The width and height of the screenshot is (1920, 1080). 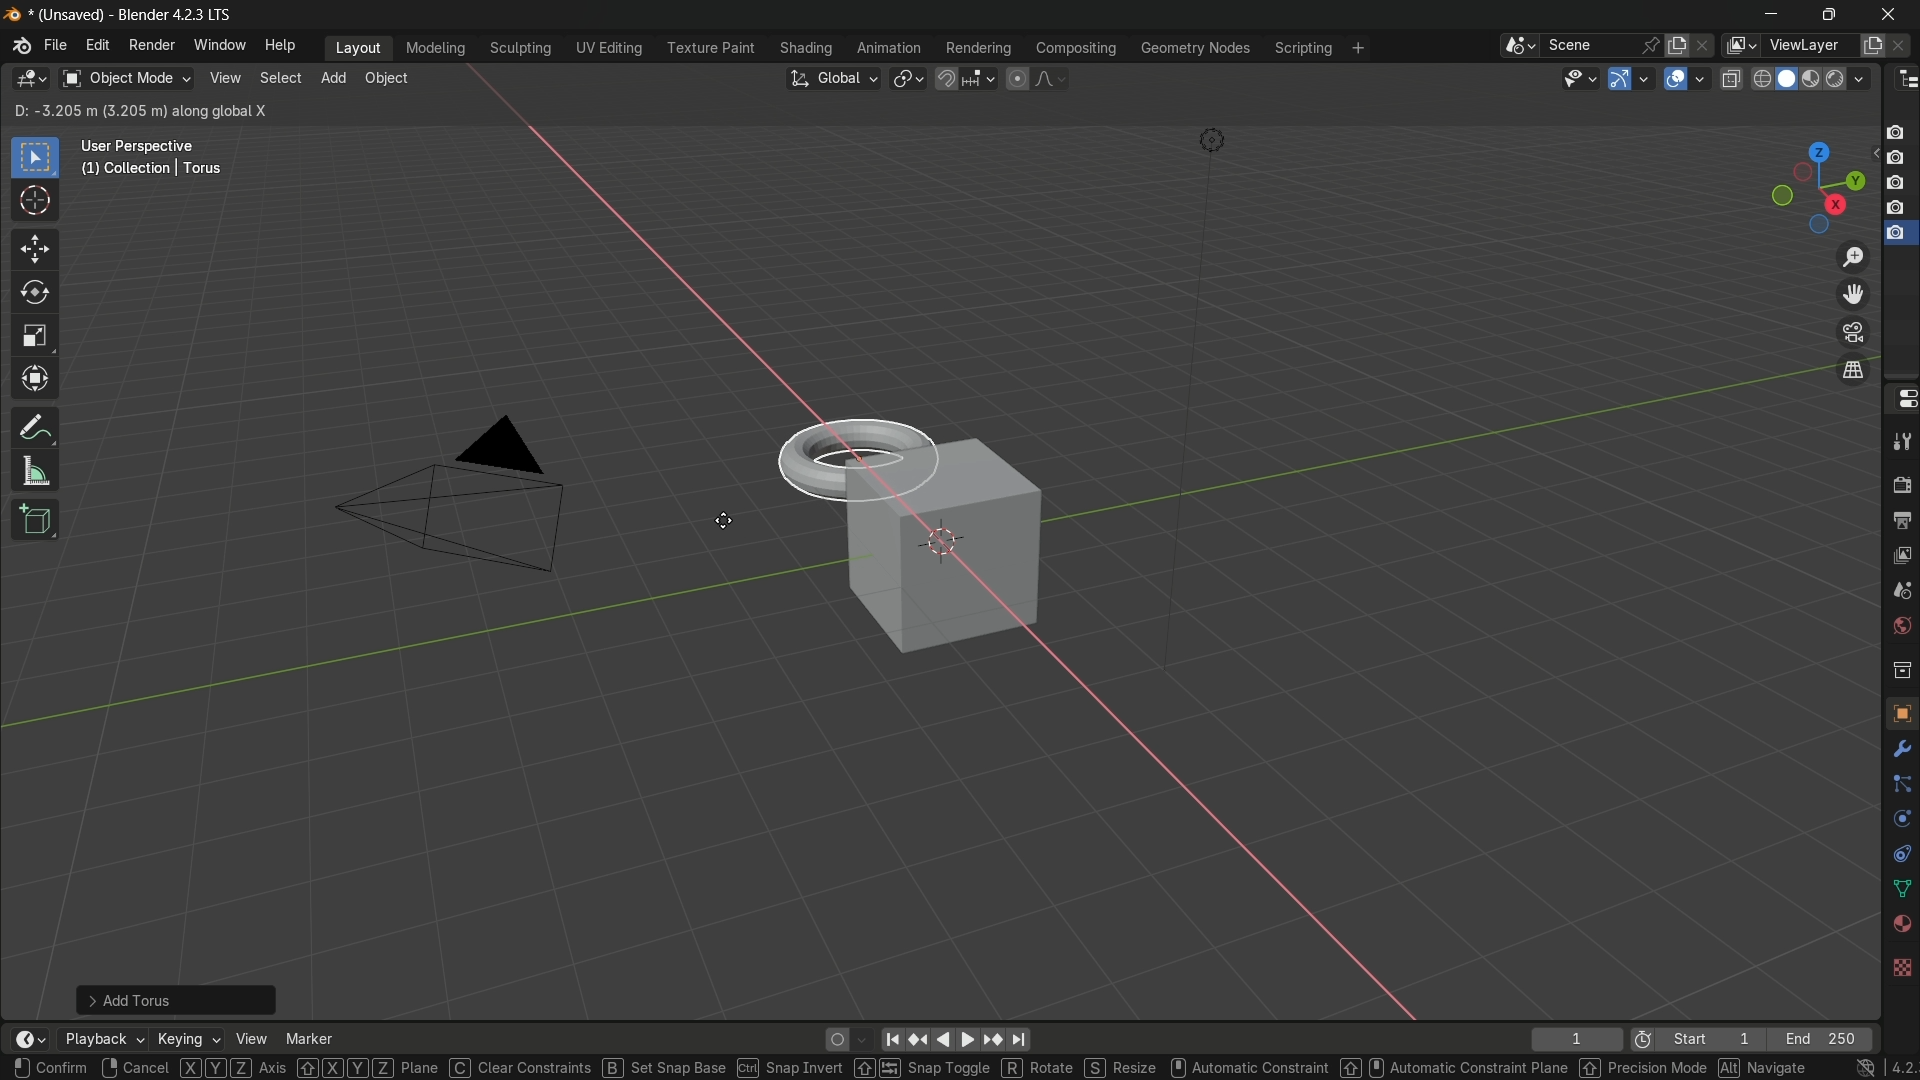 I want to click on add layer, so click(x=1872, y=46).